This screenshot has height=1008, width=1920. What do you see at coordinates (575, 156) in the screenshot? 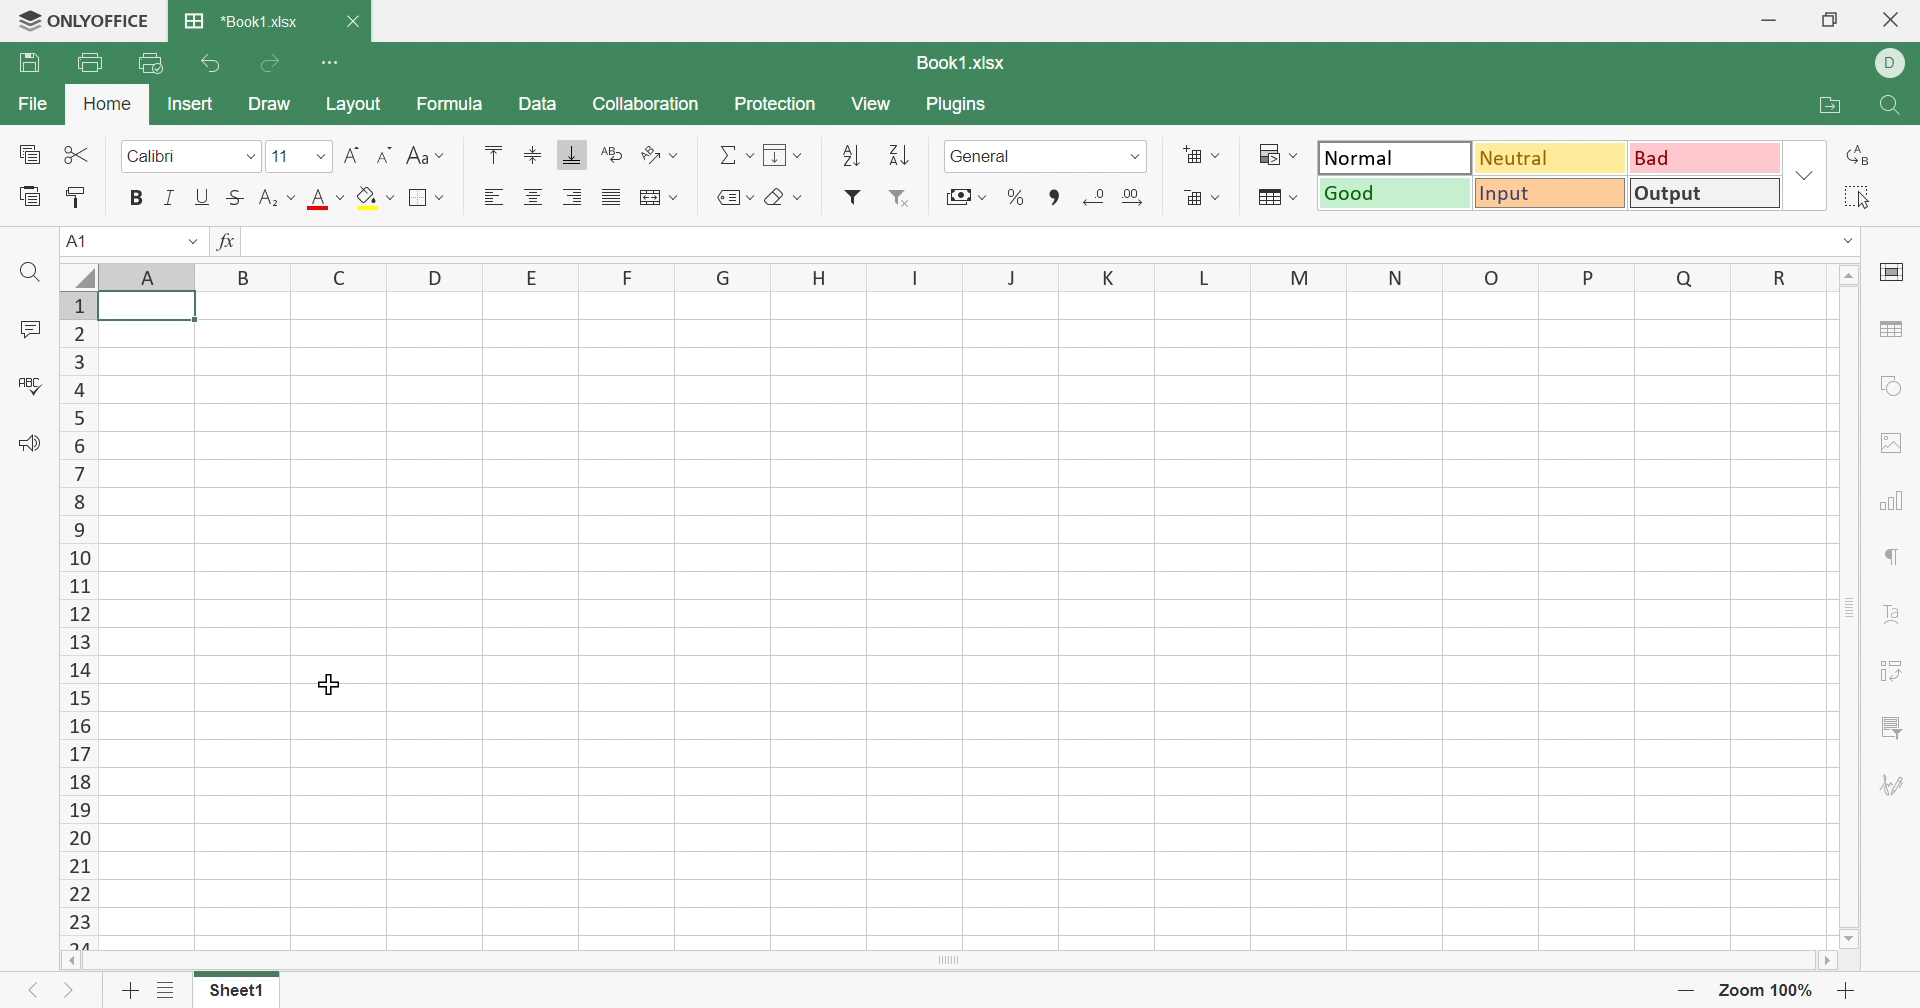
I see `Align Bottom` at bounding box center [575, 156].